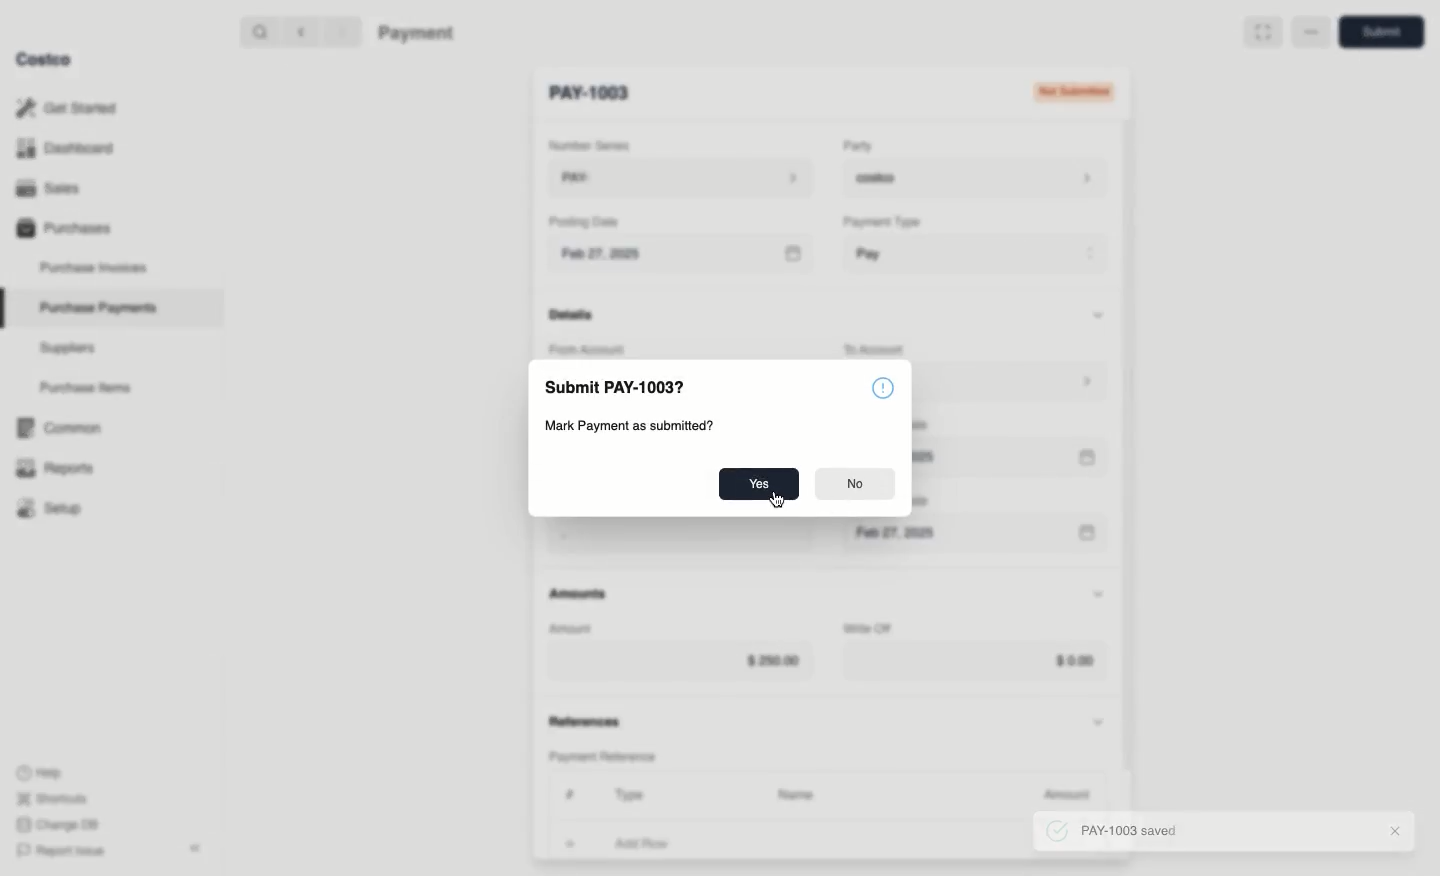 The image size is (1440, 876). I want to click on PAY-1003 saved, so click(1131, 832).